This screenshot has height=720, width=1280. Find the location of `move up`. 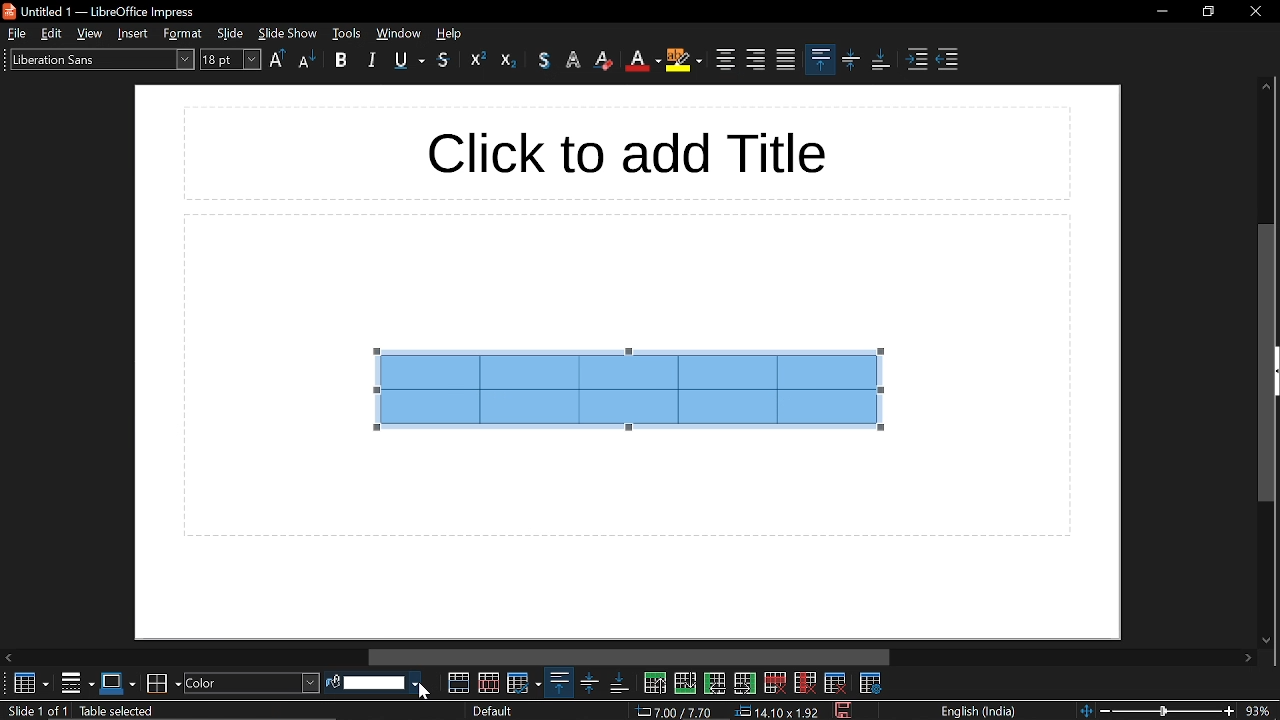

move up is located at coordinates (1266, 86).